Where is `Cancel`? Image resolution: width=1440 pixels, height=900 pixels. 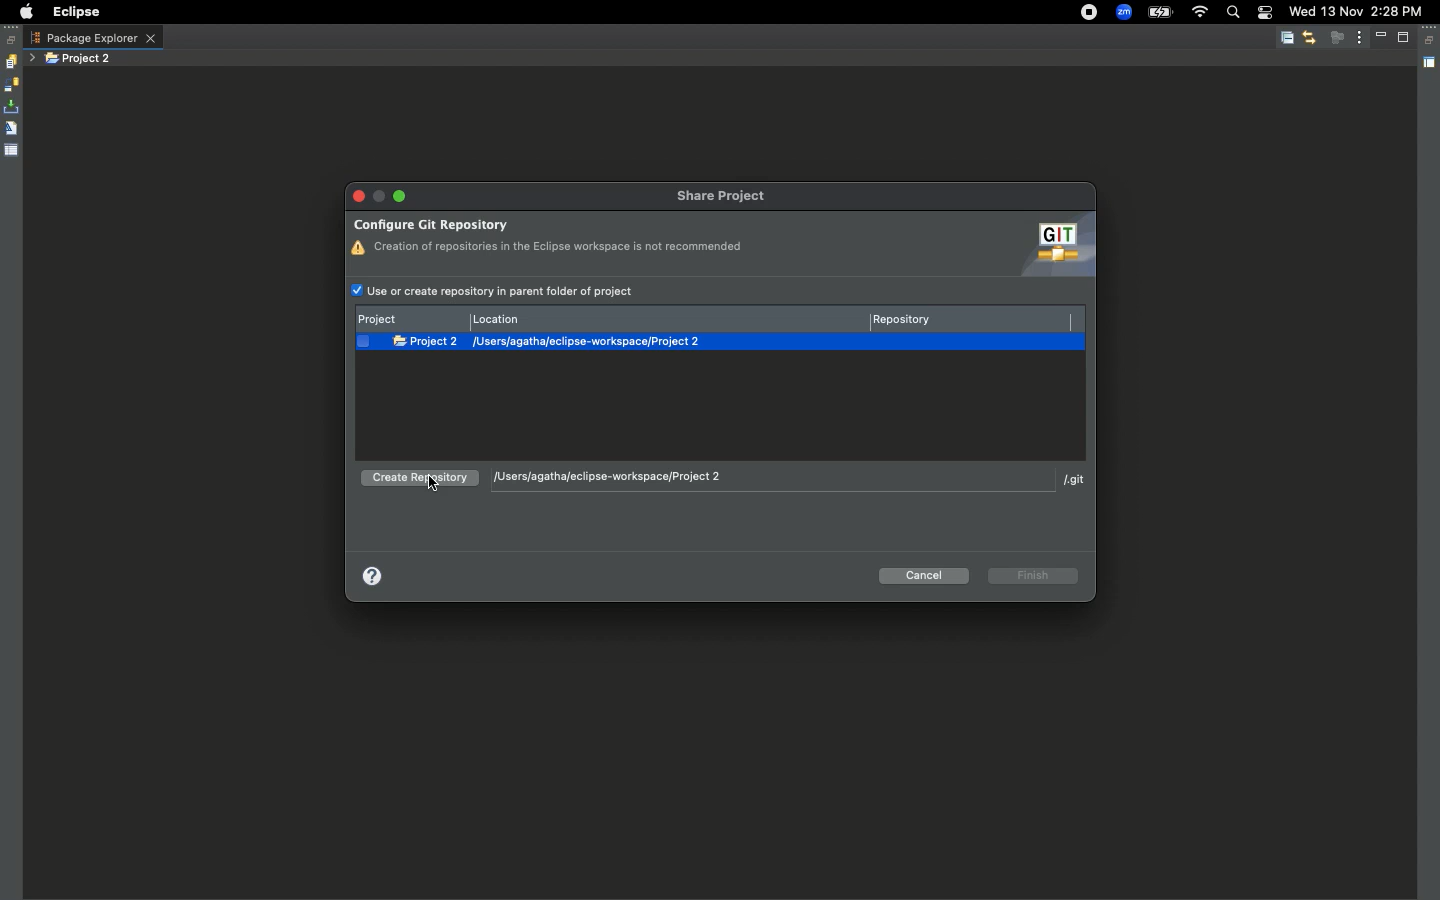
Cancel is located at coordinates (926, 575).